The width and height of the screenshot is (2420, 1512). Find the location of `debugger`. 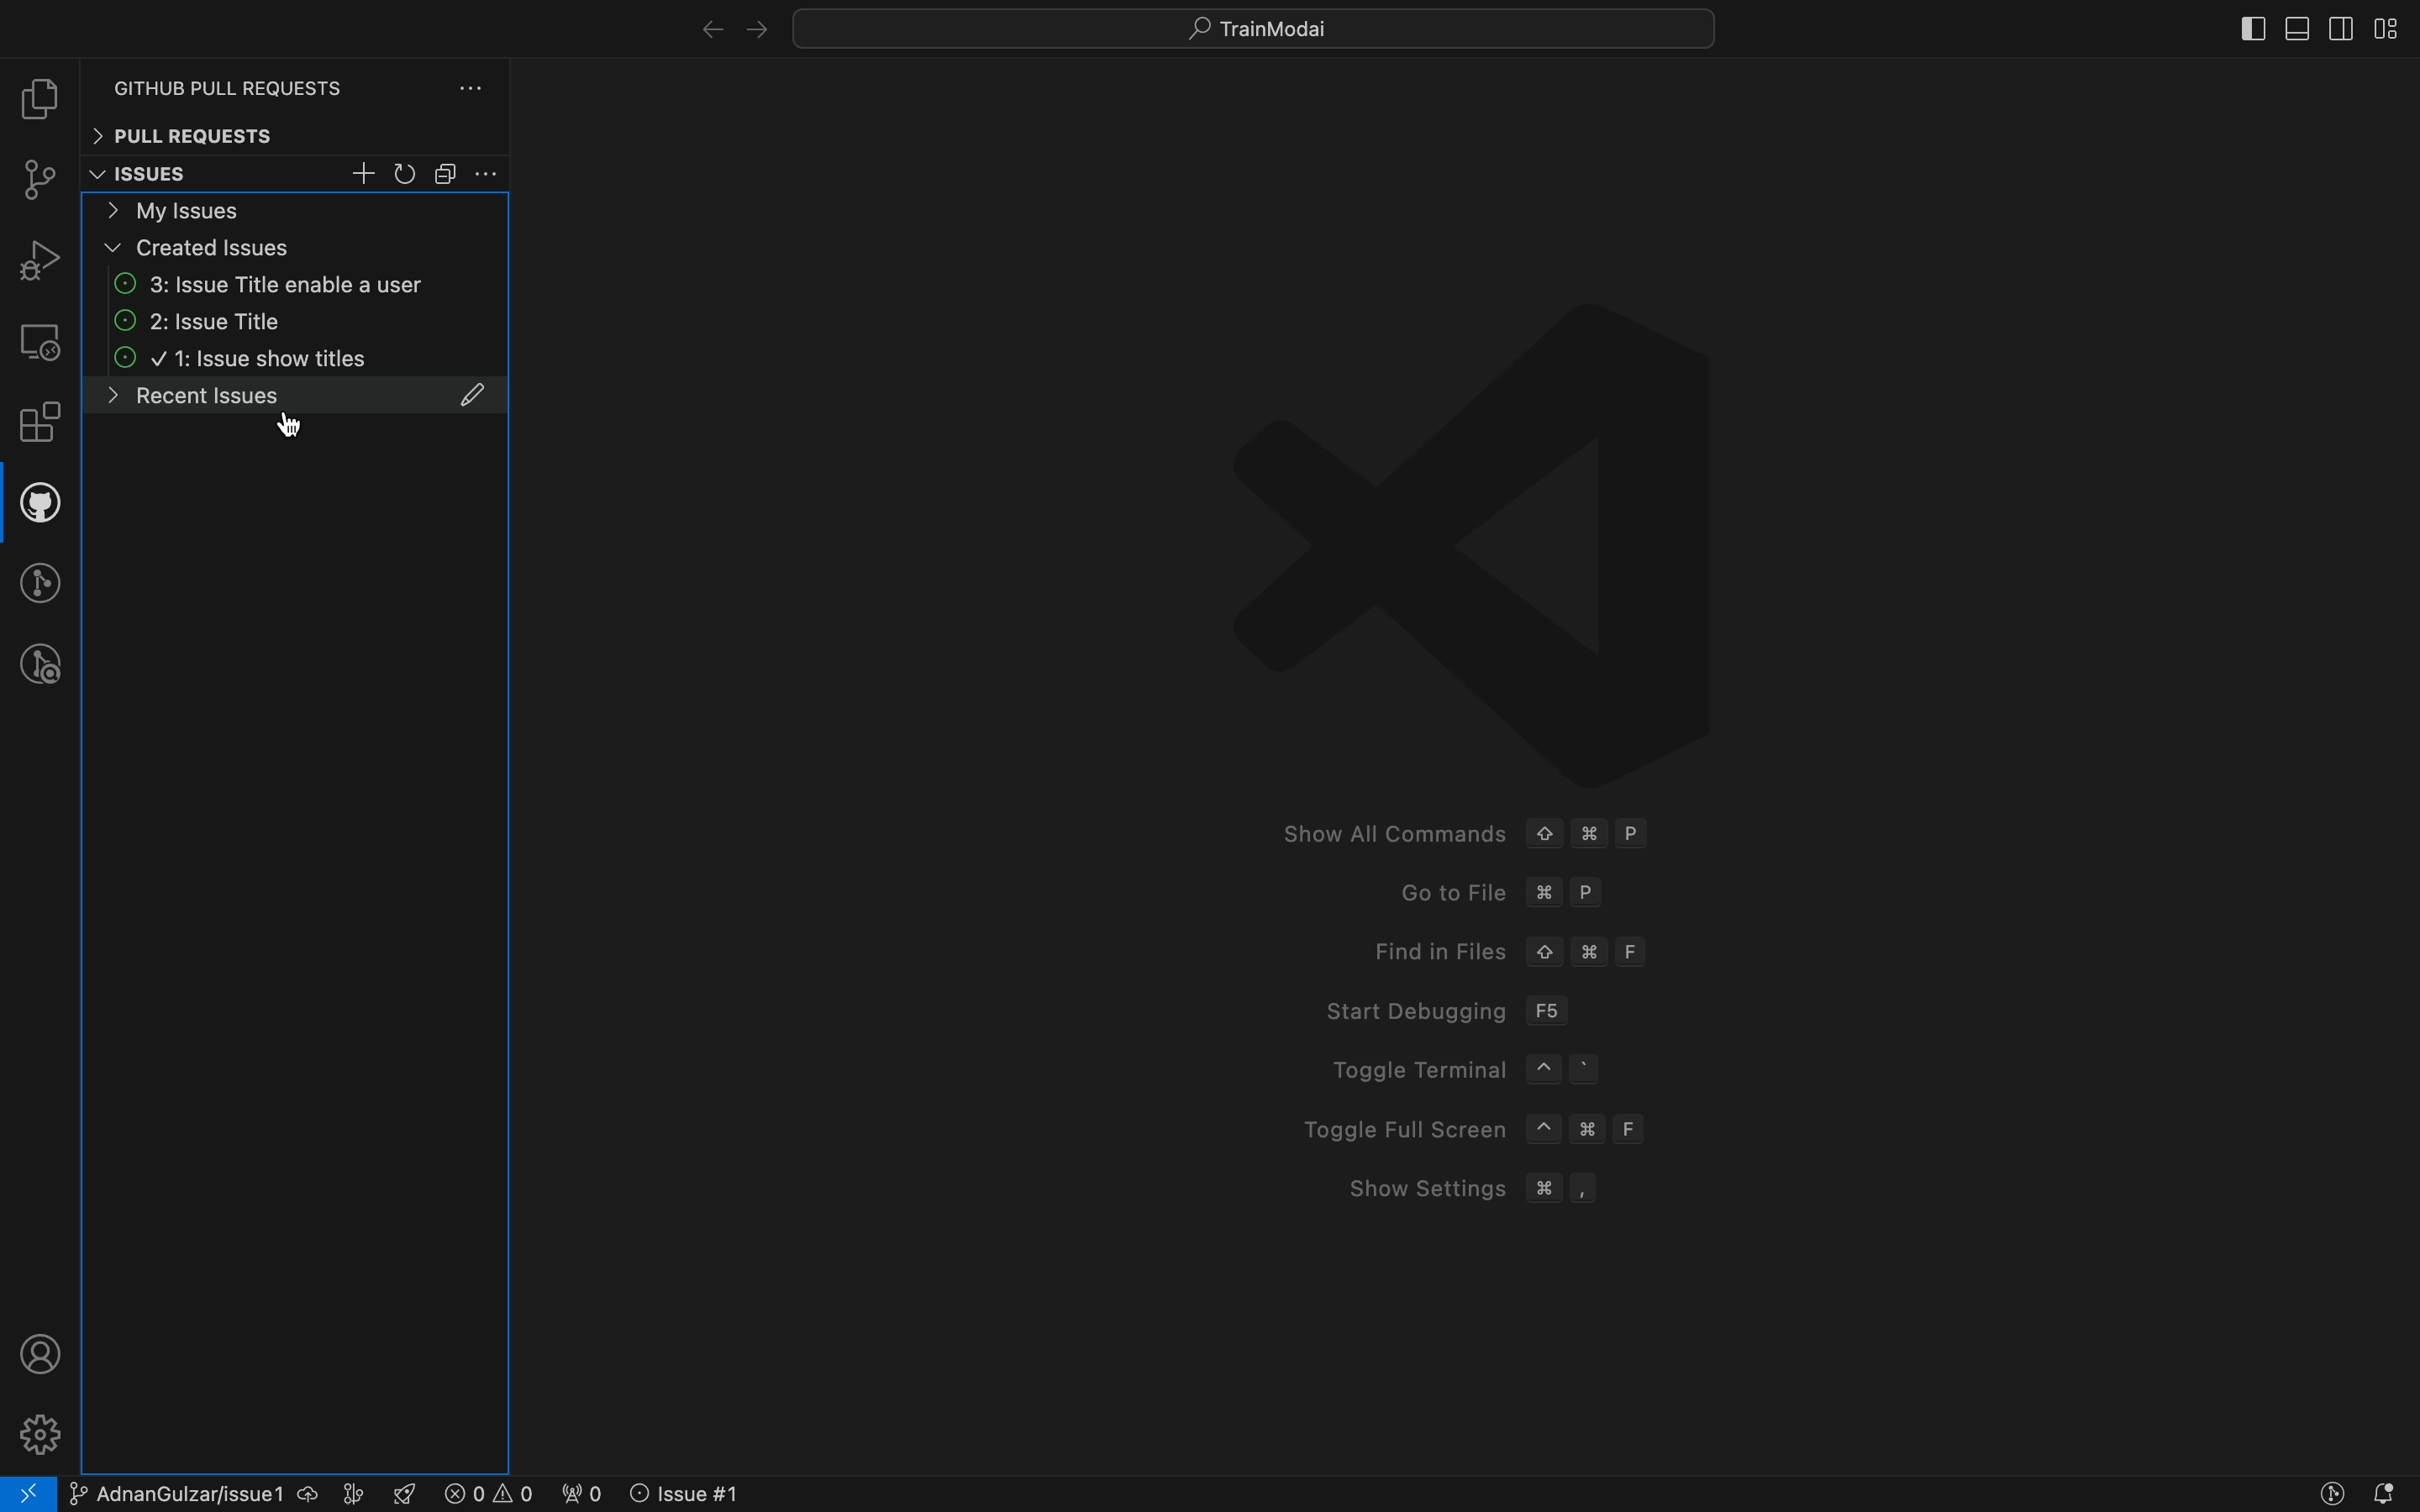

debugger is located at coordinates (39, 259).